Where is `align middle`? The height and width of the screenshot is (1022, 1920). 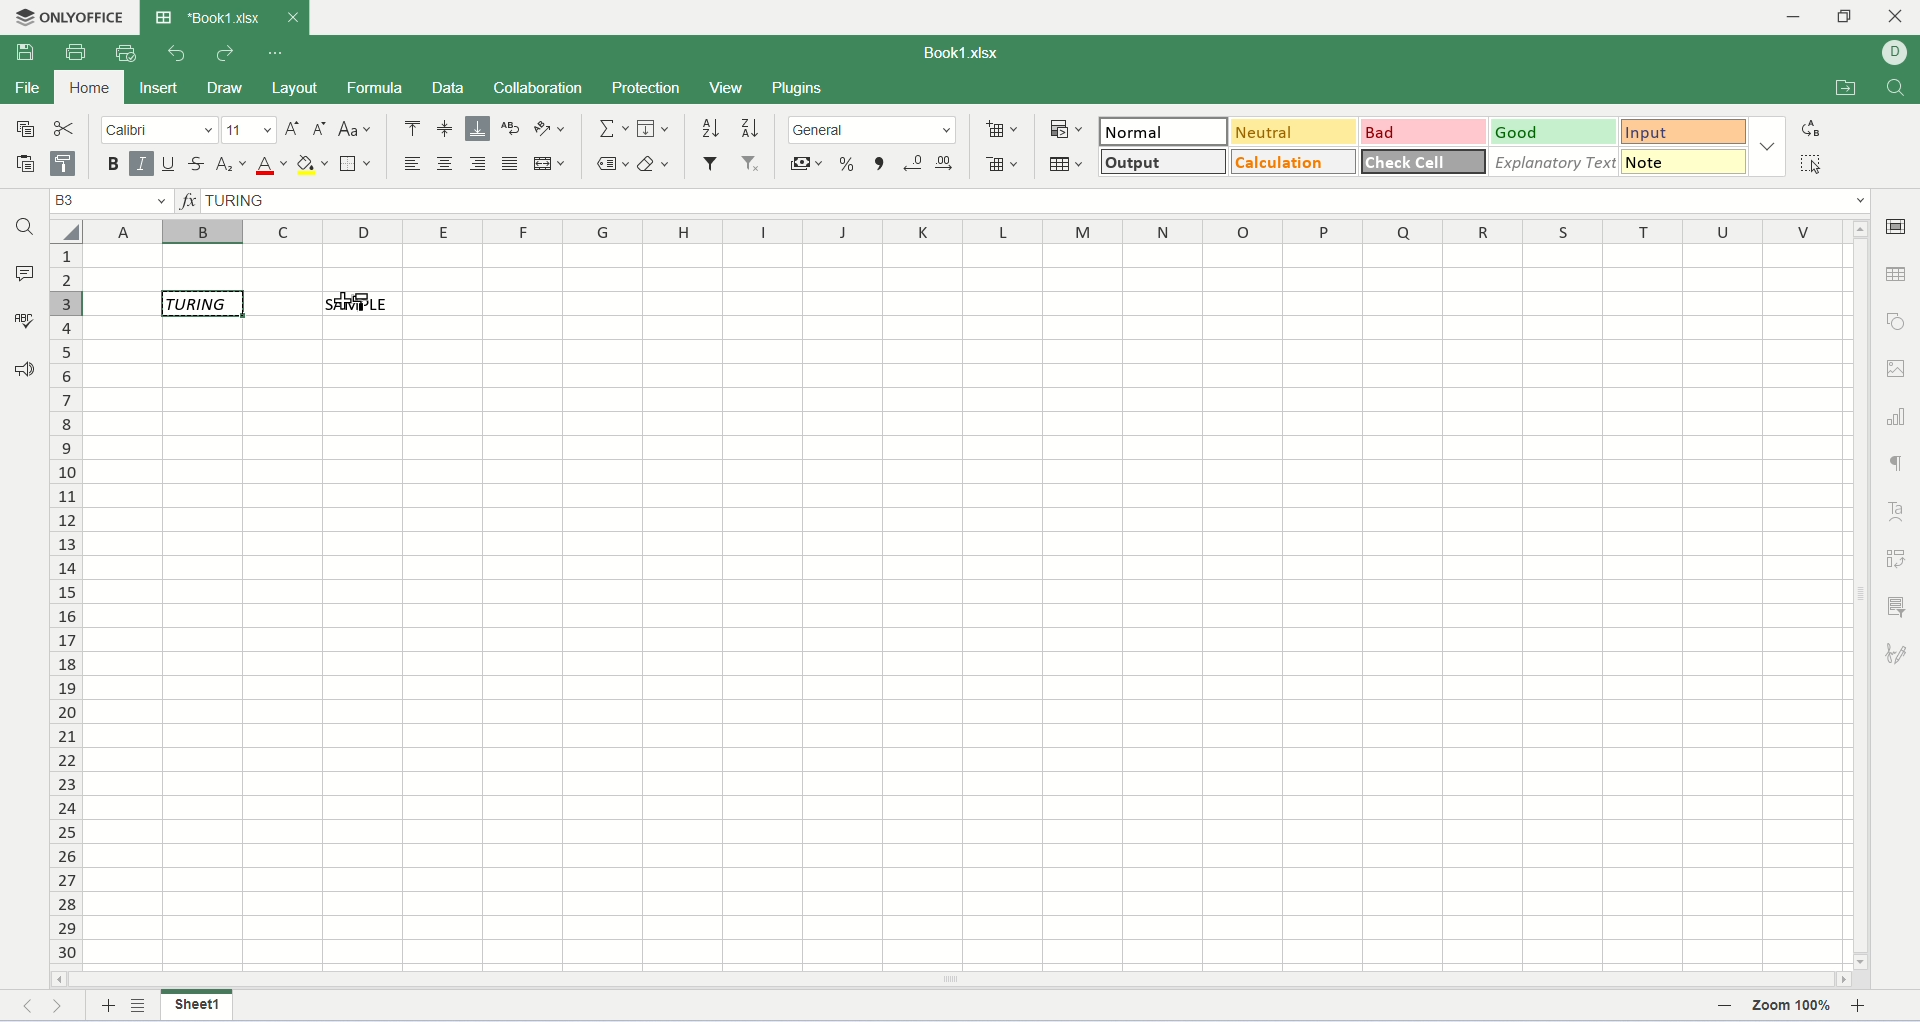 align middle is located at coordinates (447, 131).